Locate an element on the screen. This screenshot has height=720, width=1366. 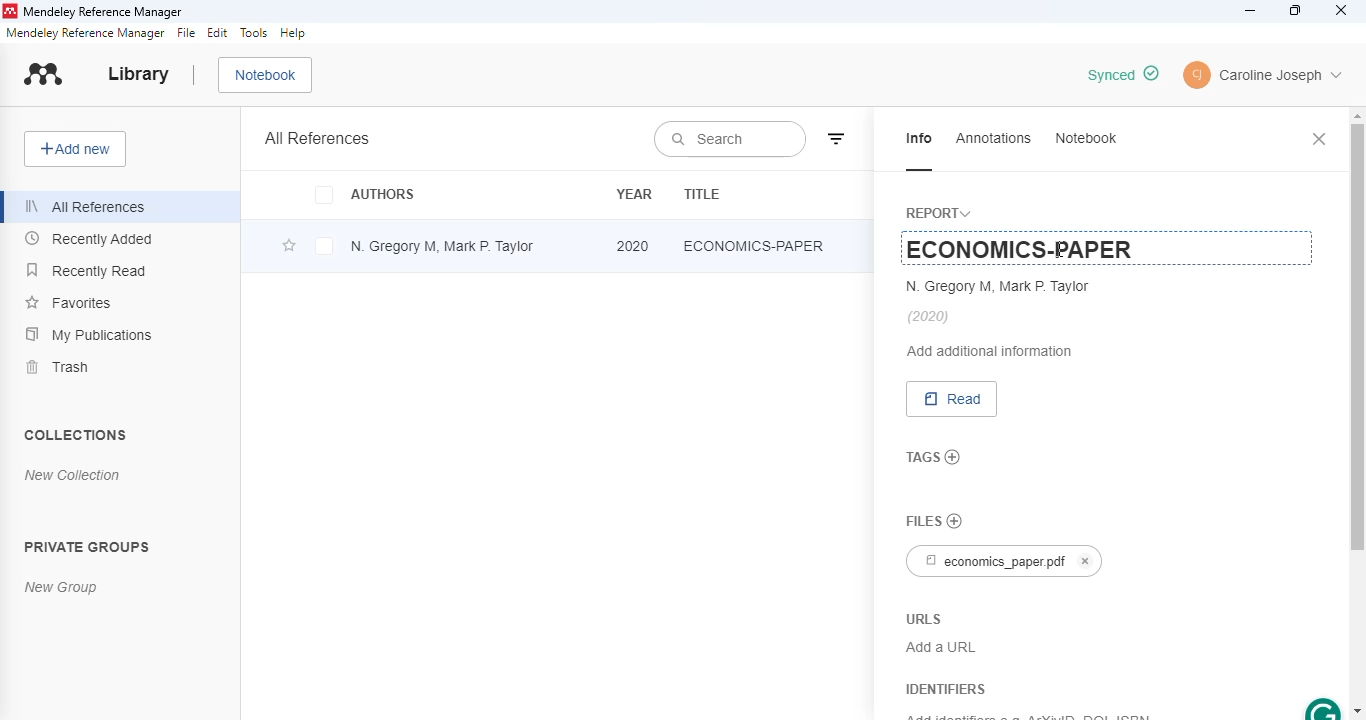
search is located at coordinates (729, 139).